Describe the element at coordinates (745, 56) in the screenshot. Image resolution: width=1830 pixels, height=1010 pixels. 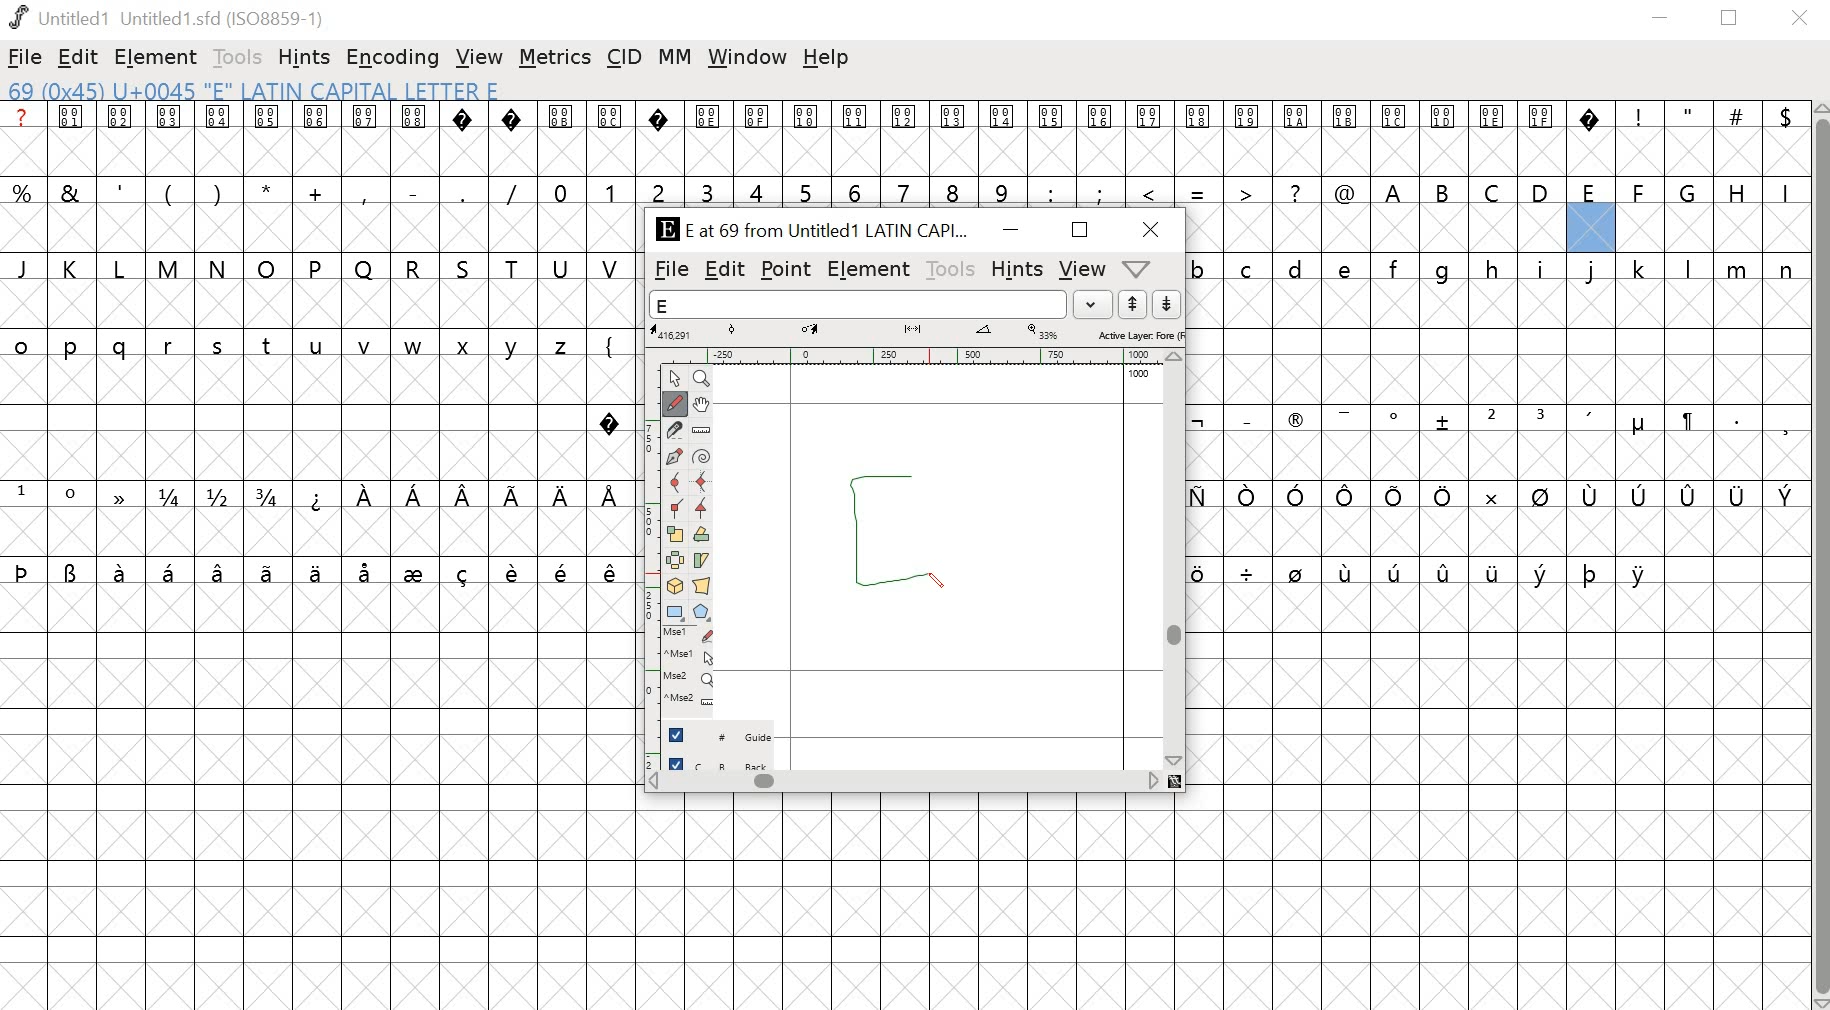
I see `window` at that location.